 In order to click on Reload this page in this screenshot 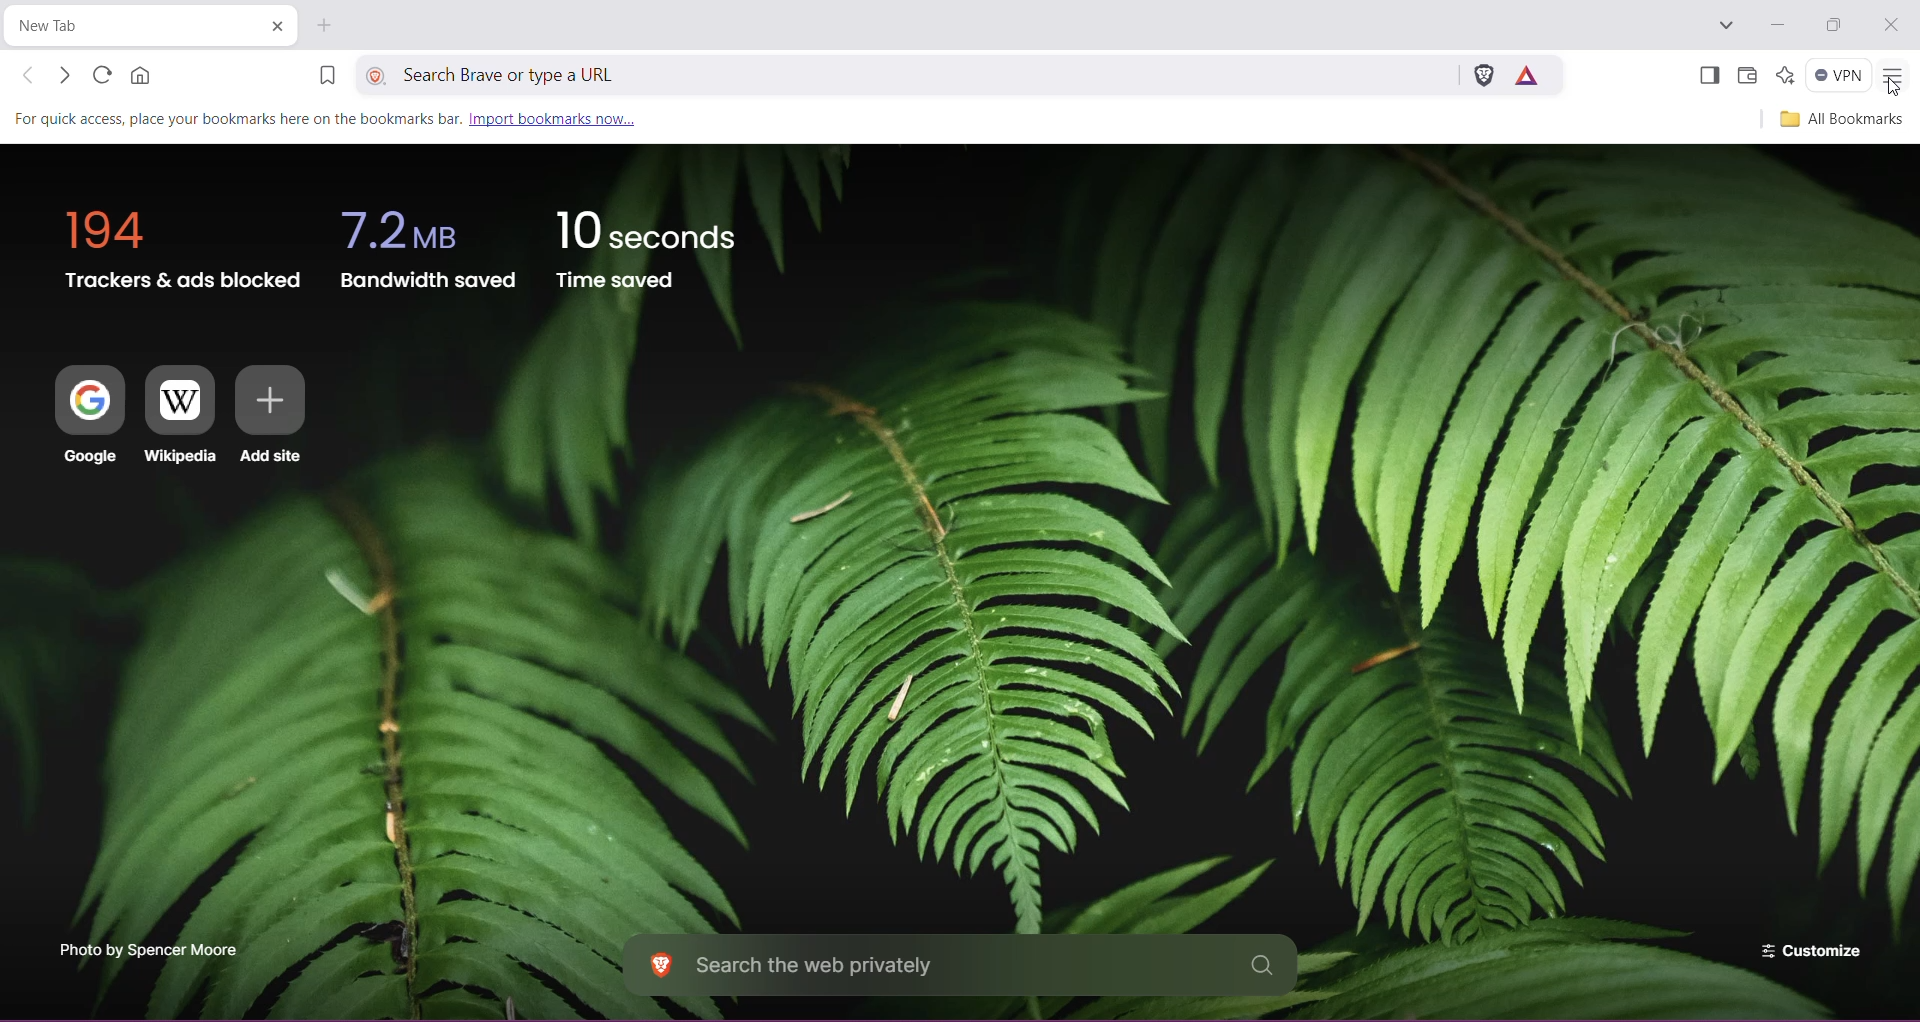, I will do `click(99, 74)`.